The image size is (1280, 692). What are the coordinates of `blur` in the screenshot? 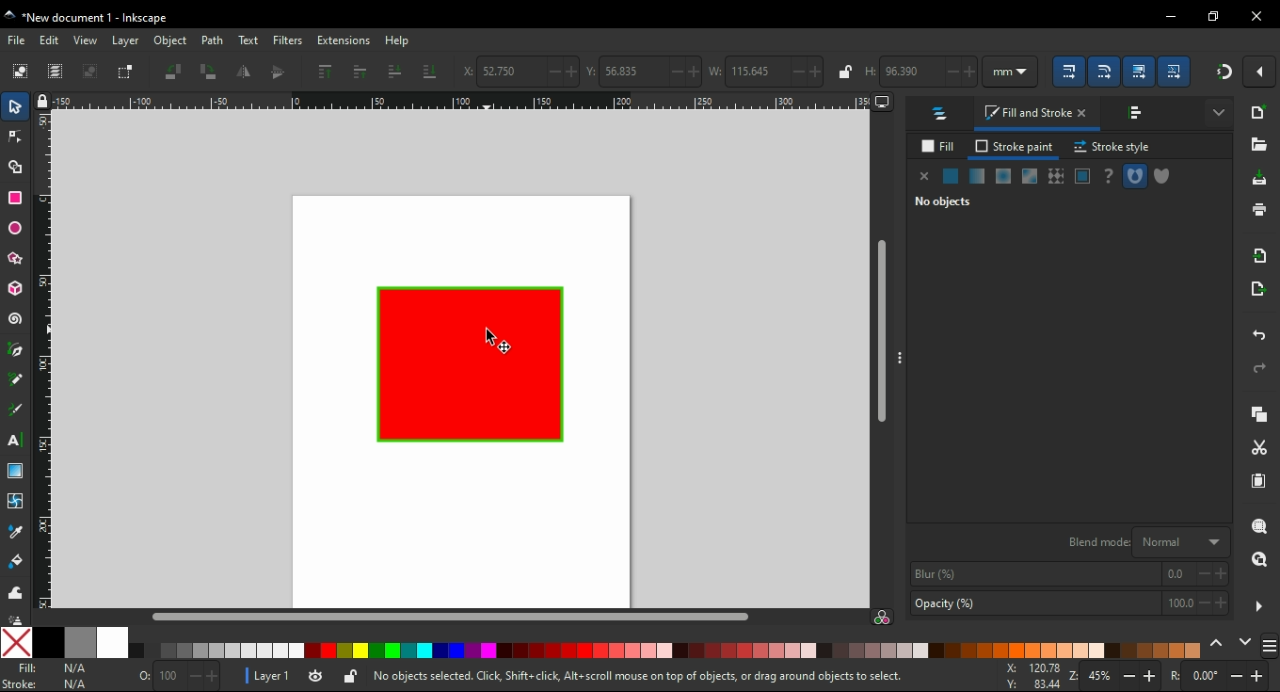 It's located at (1036, 575).